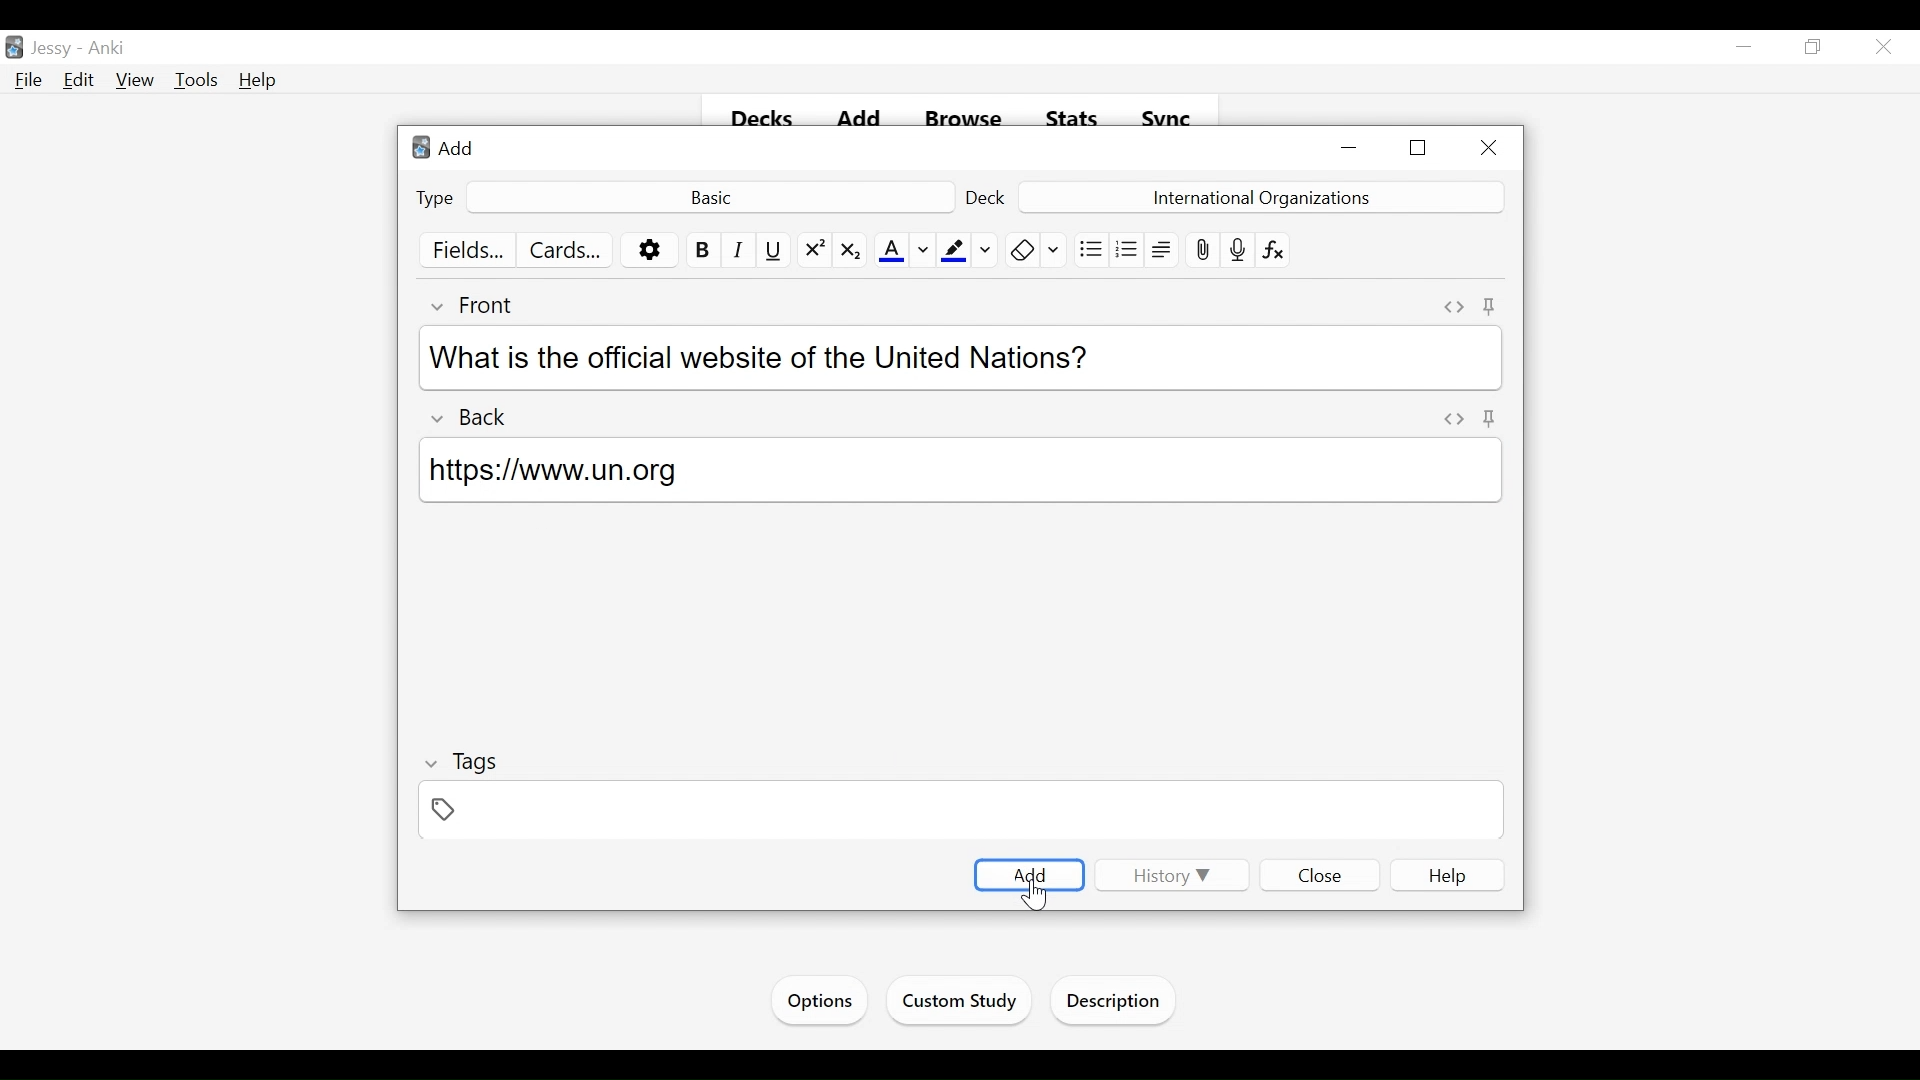 This screenshot has height=1080, width=1920. Describe the element at coordinates (1319, 875) in the screenshot. I see `Close` at that location.